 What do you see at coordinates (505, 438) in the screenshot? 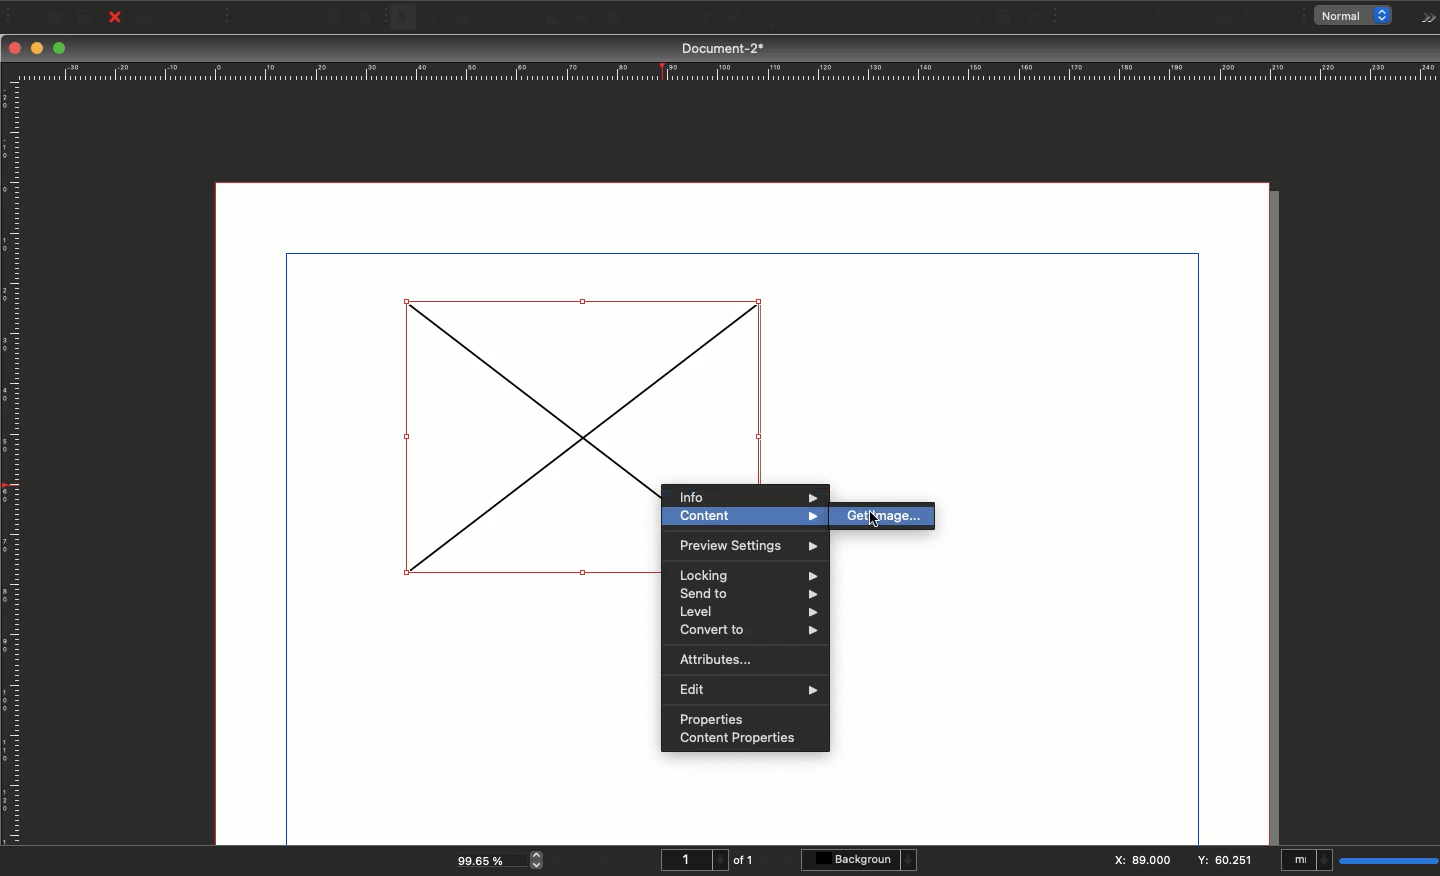
I see `Image inserter` at bounding box center [505, 438].